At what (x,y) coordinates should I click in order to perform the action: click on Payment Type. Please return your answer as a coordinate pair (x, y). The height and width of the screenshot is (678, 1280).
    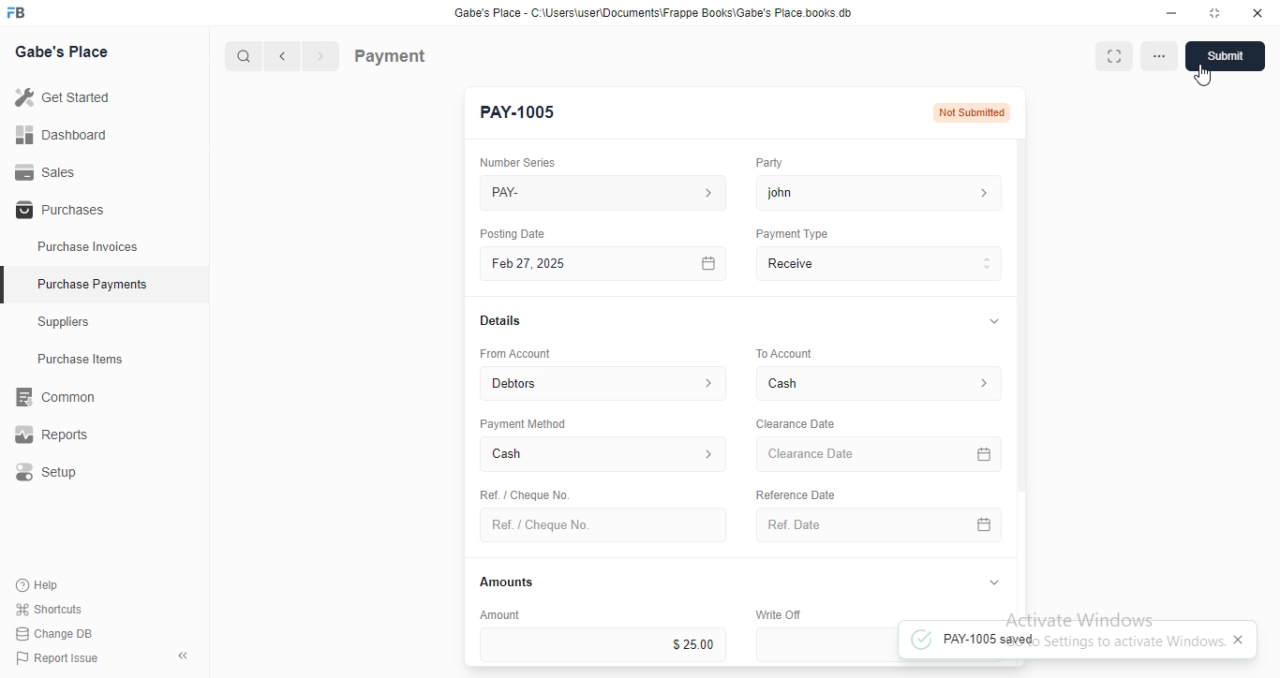
    Looking at the image, I should click on (790, 234).